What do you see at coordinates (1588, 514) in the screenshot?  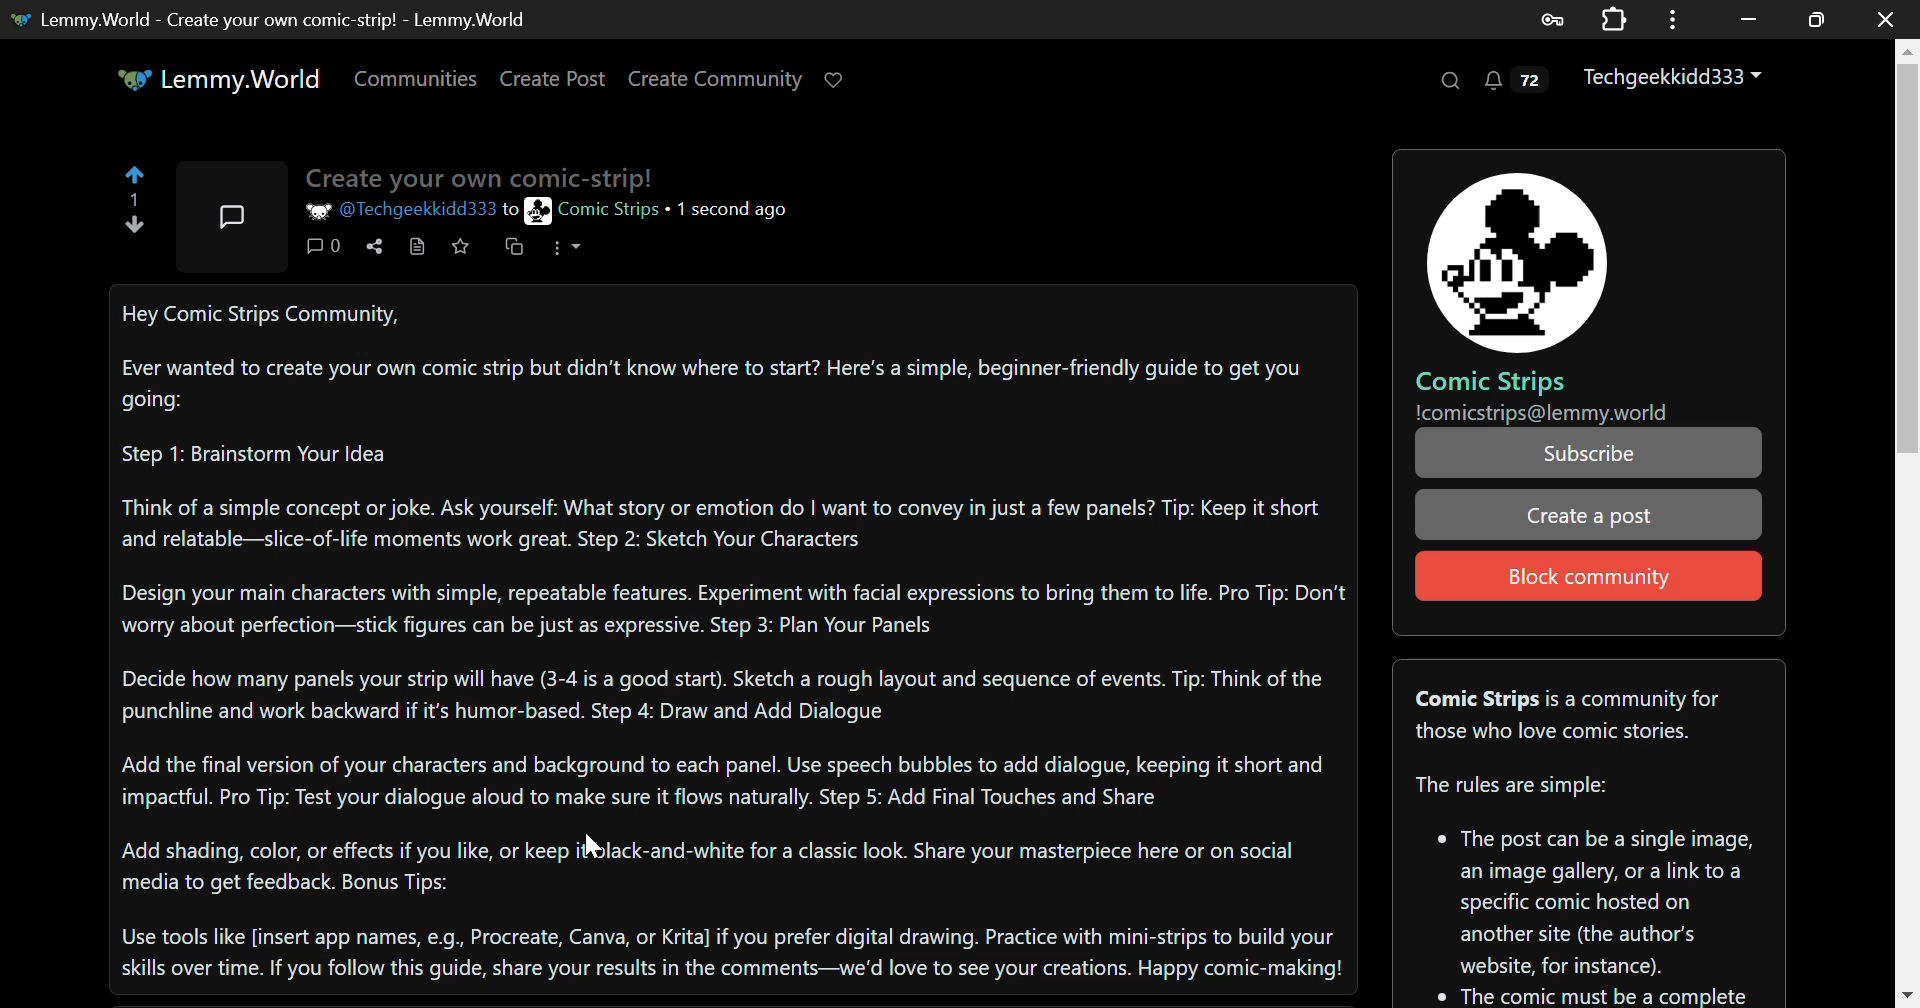 I see `Create post` at bounding box center [1588, 514].